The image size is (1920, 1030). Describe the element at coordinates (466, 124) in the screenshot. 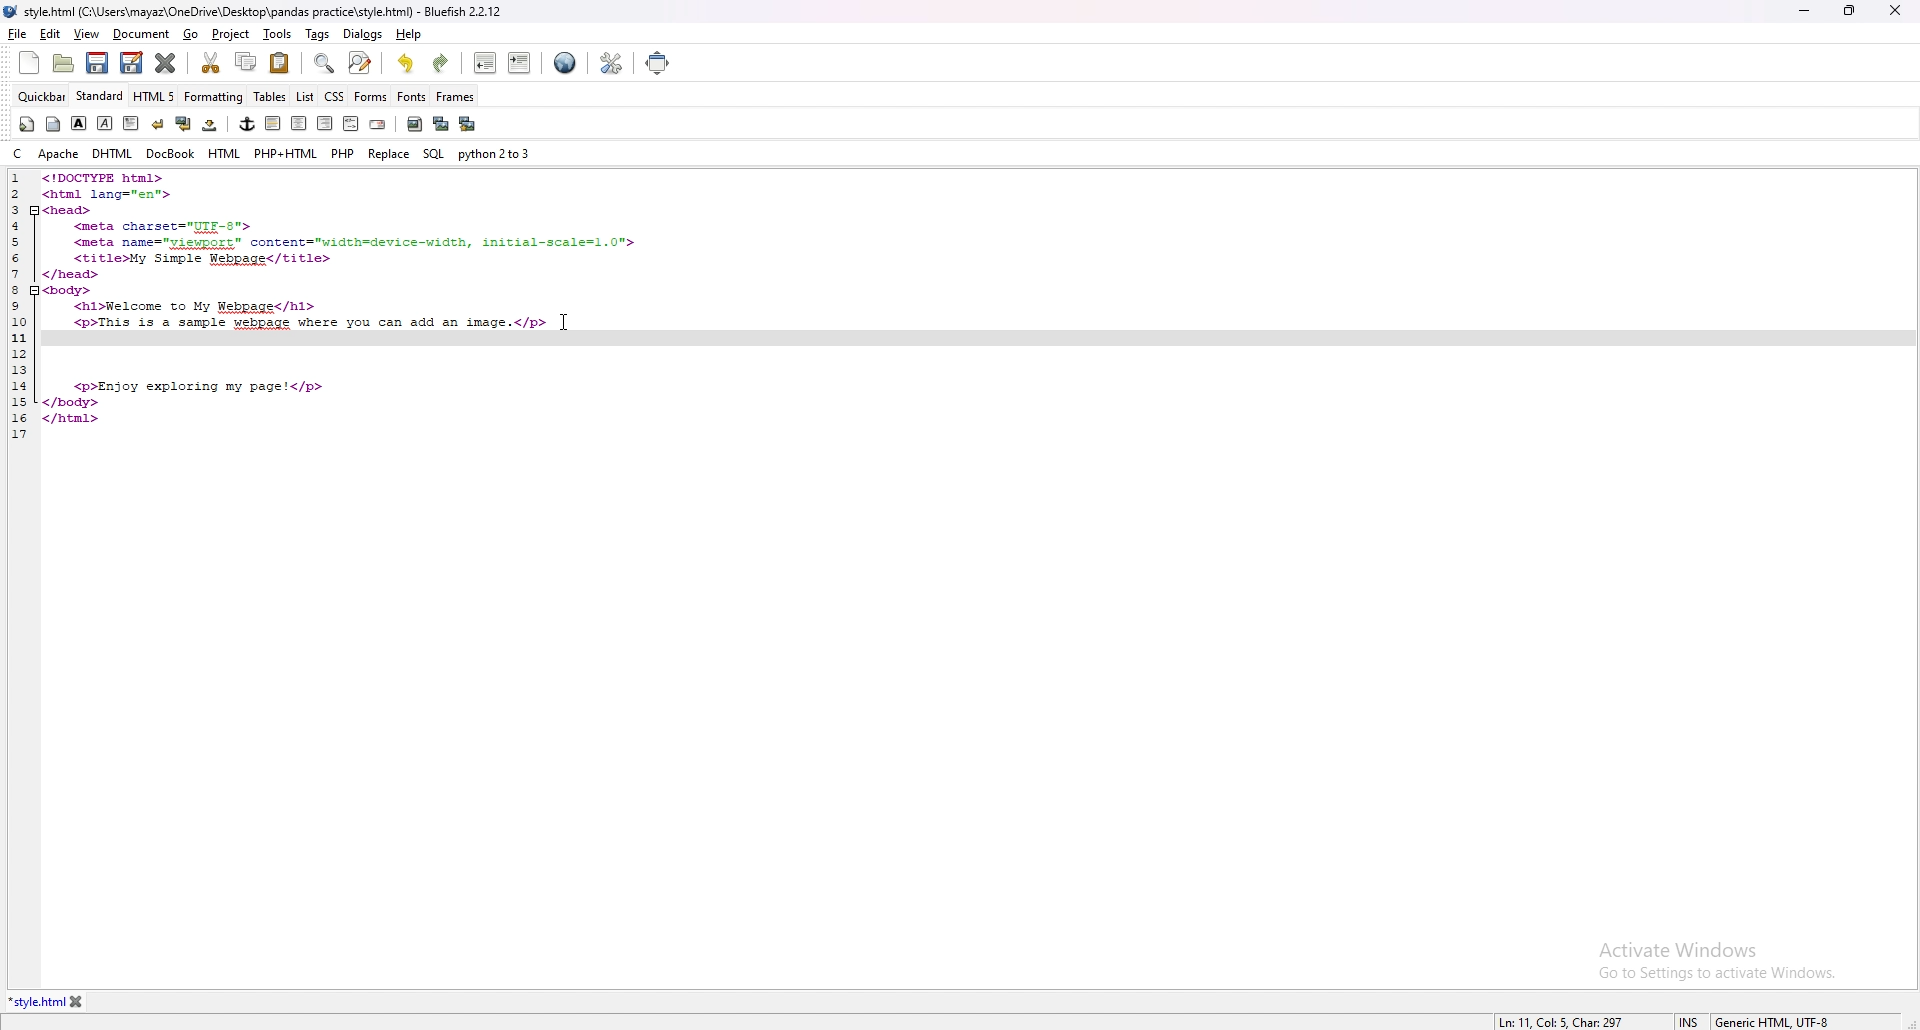

I see `multi thumbnail` at that location.